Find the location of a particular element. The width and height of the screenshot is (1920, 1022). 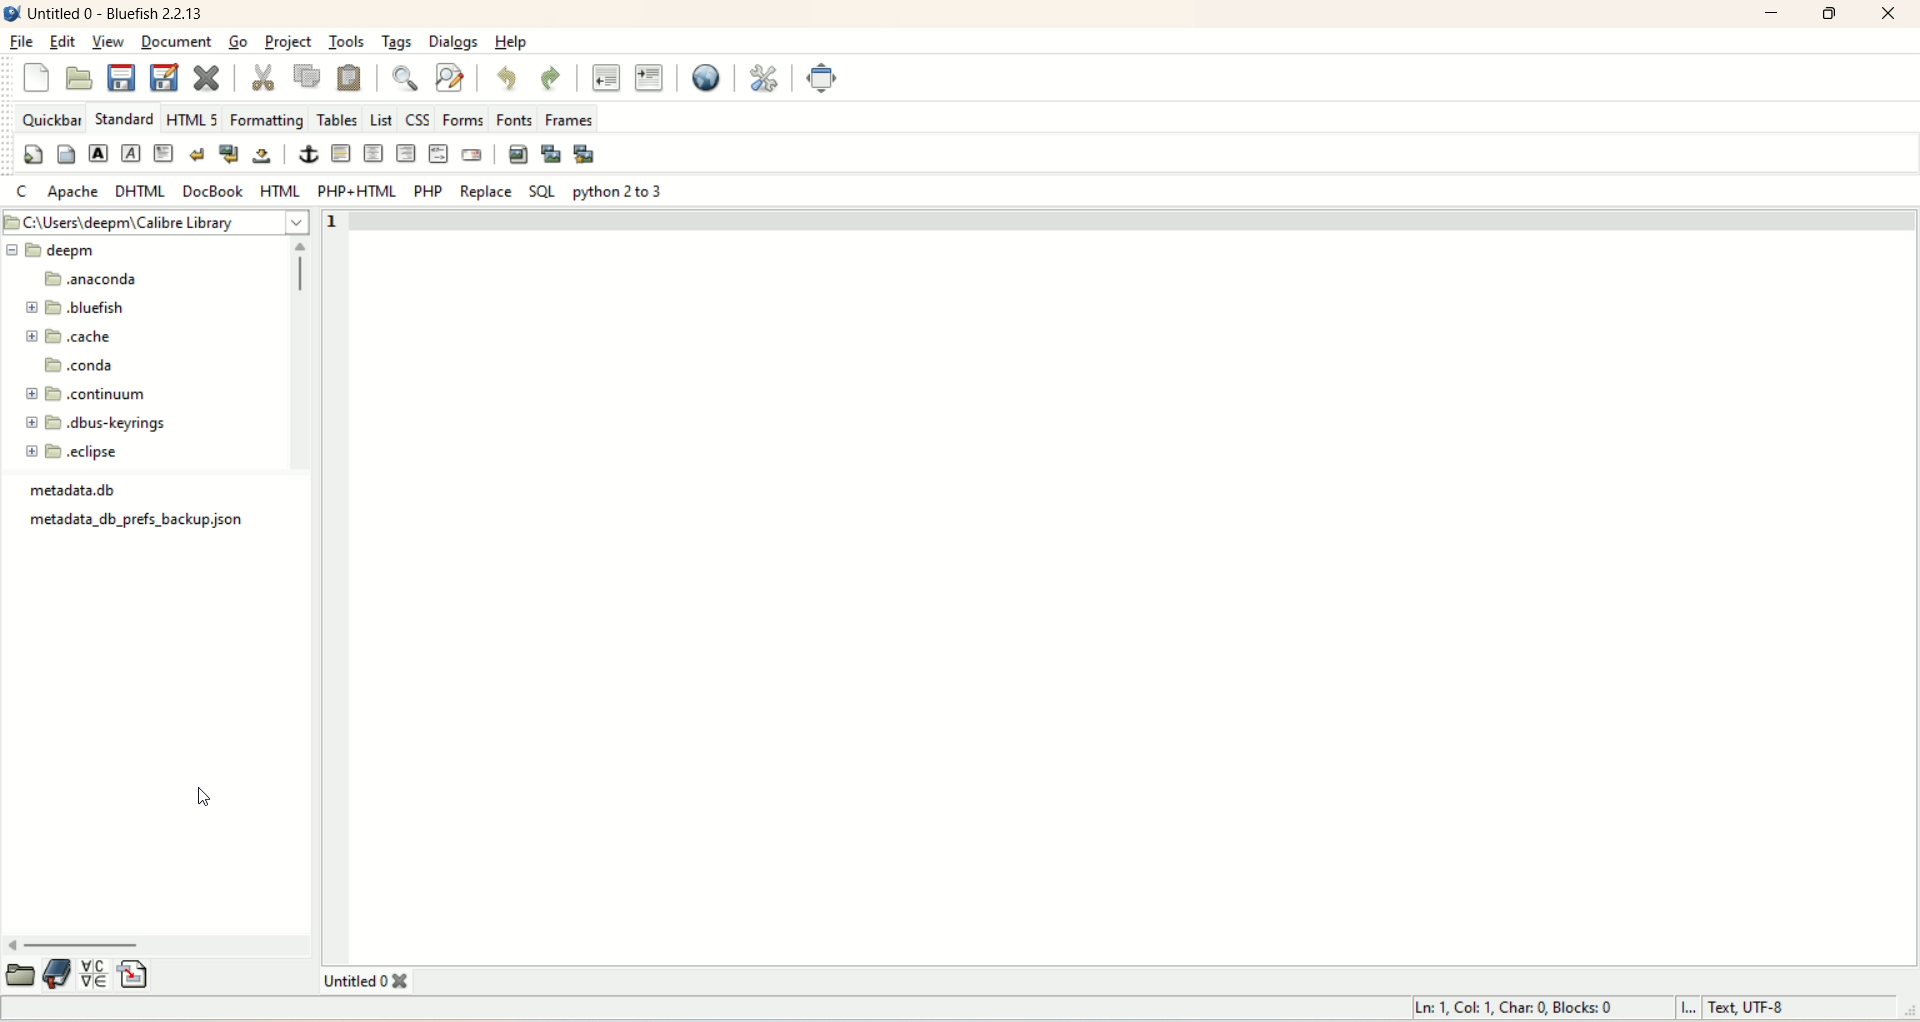

go is located at coordinates (237, 41).